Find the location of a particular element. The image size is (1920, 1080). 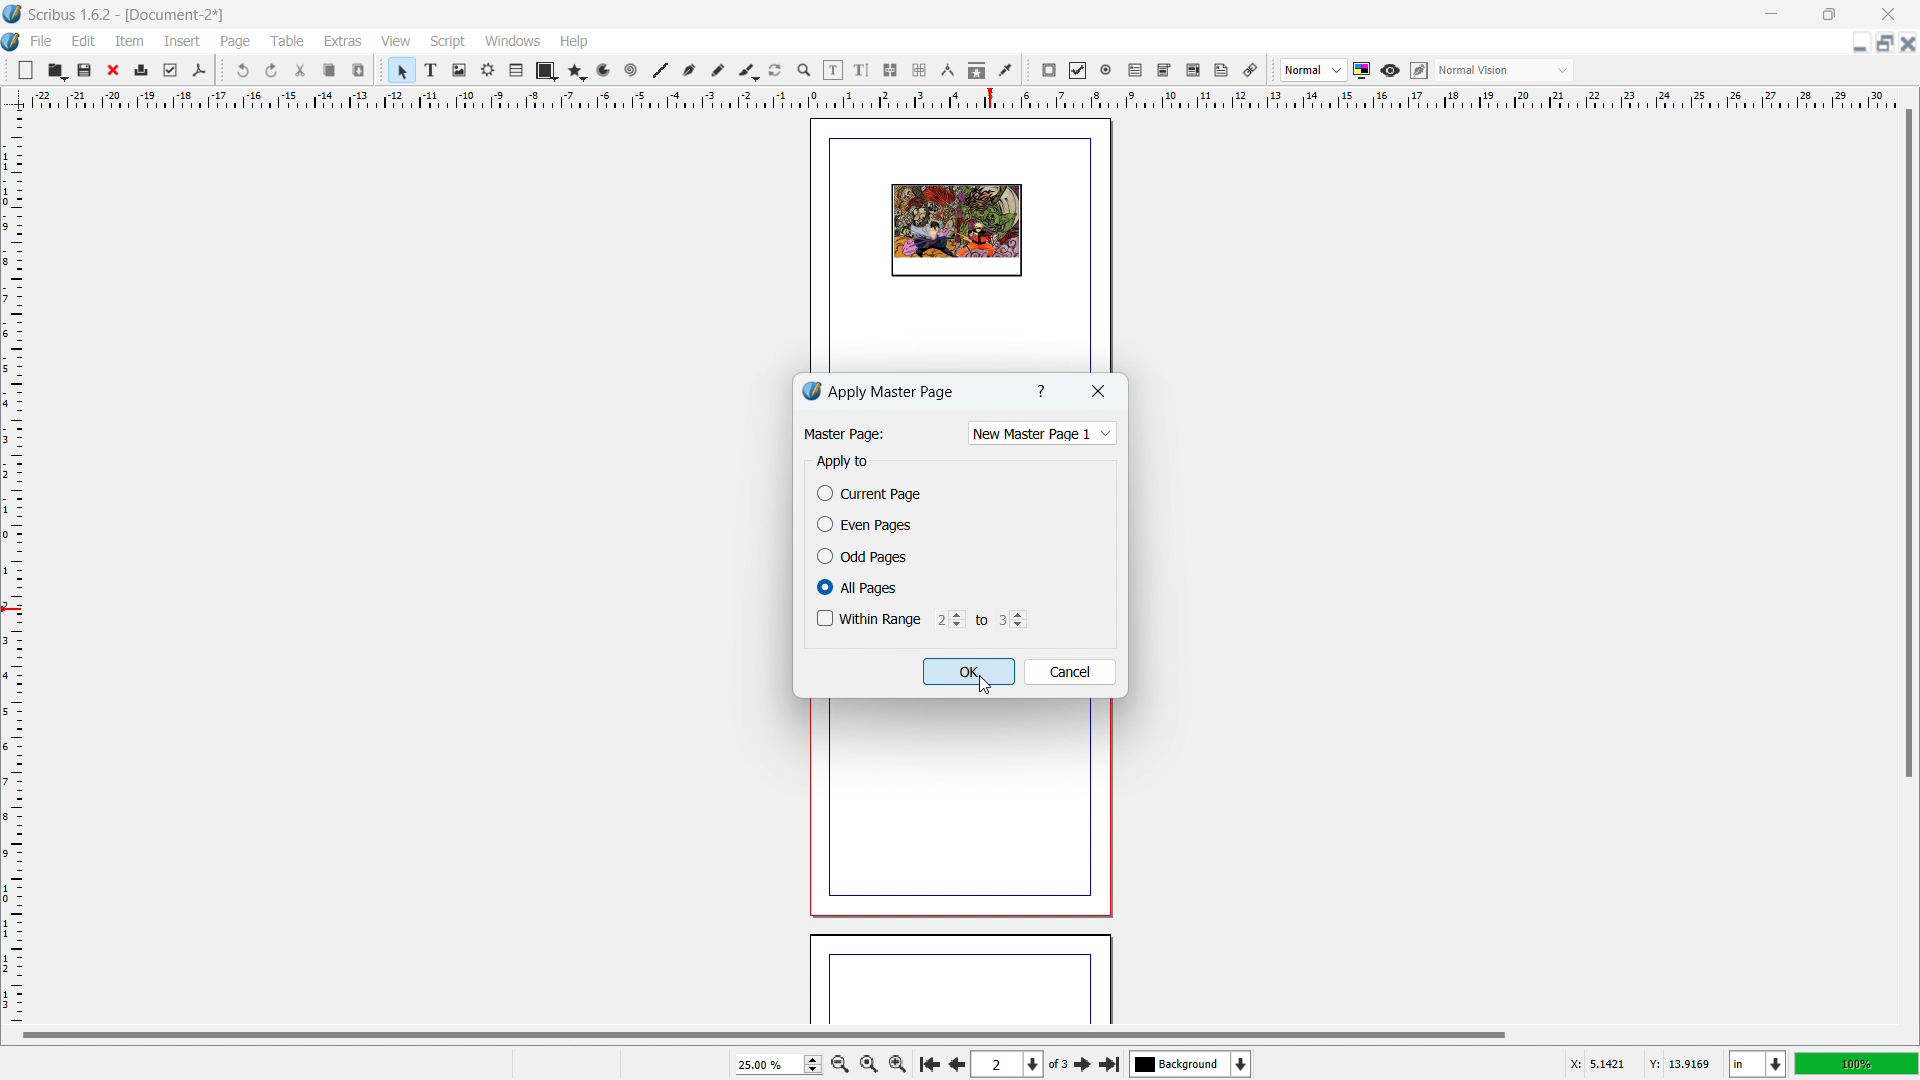

cursor coordinate is located at coordinates (1639, 1061).